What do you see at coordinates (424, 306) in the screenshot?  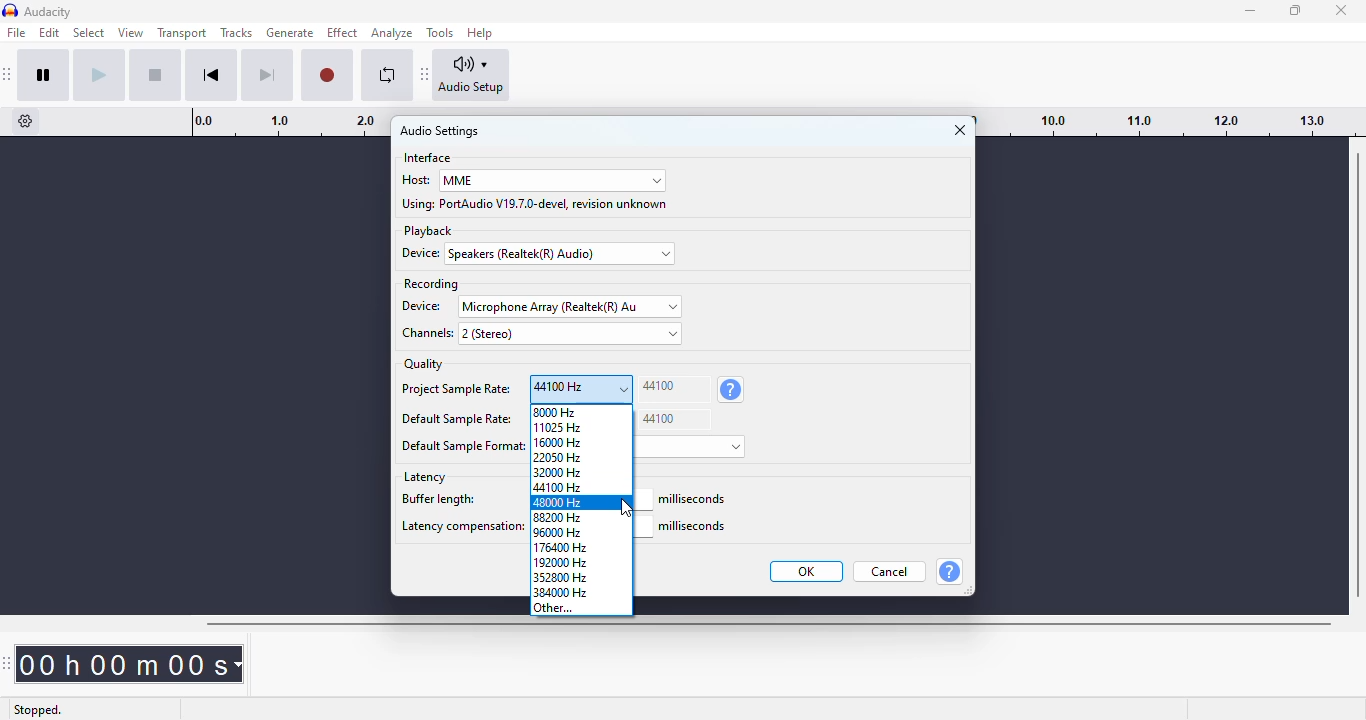 I see `device` at bounding box center [424, 306].